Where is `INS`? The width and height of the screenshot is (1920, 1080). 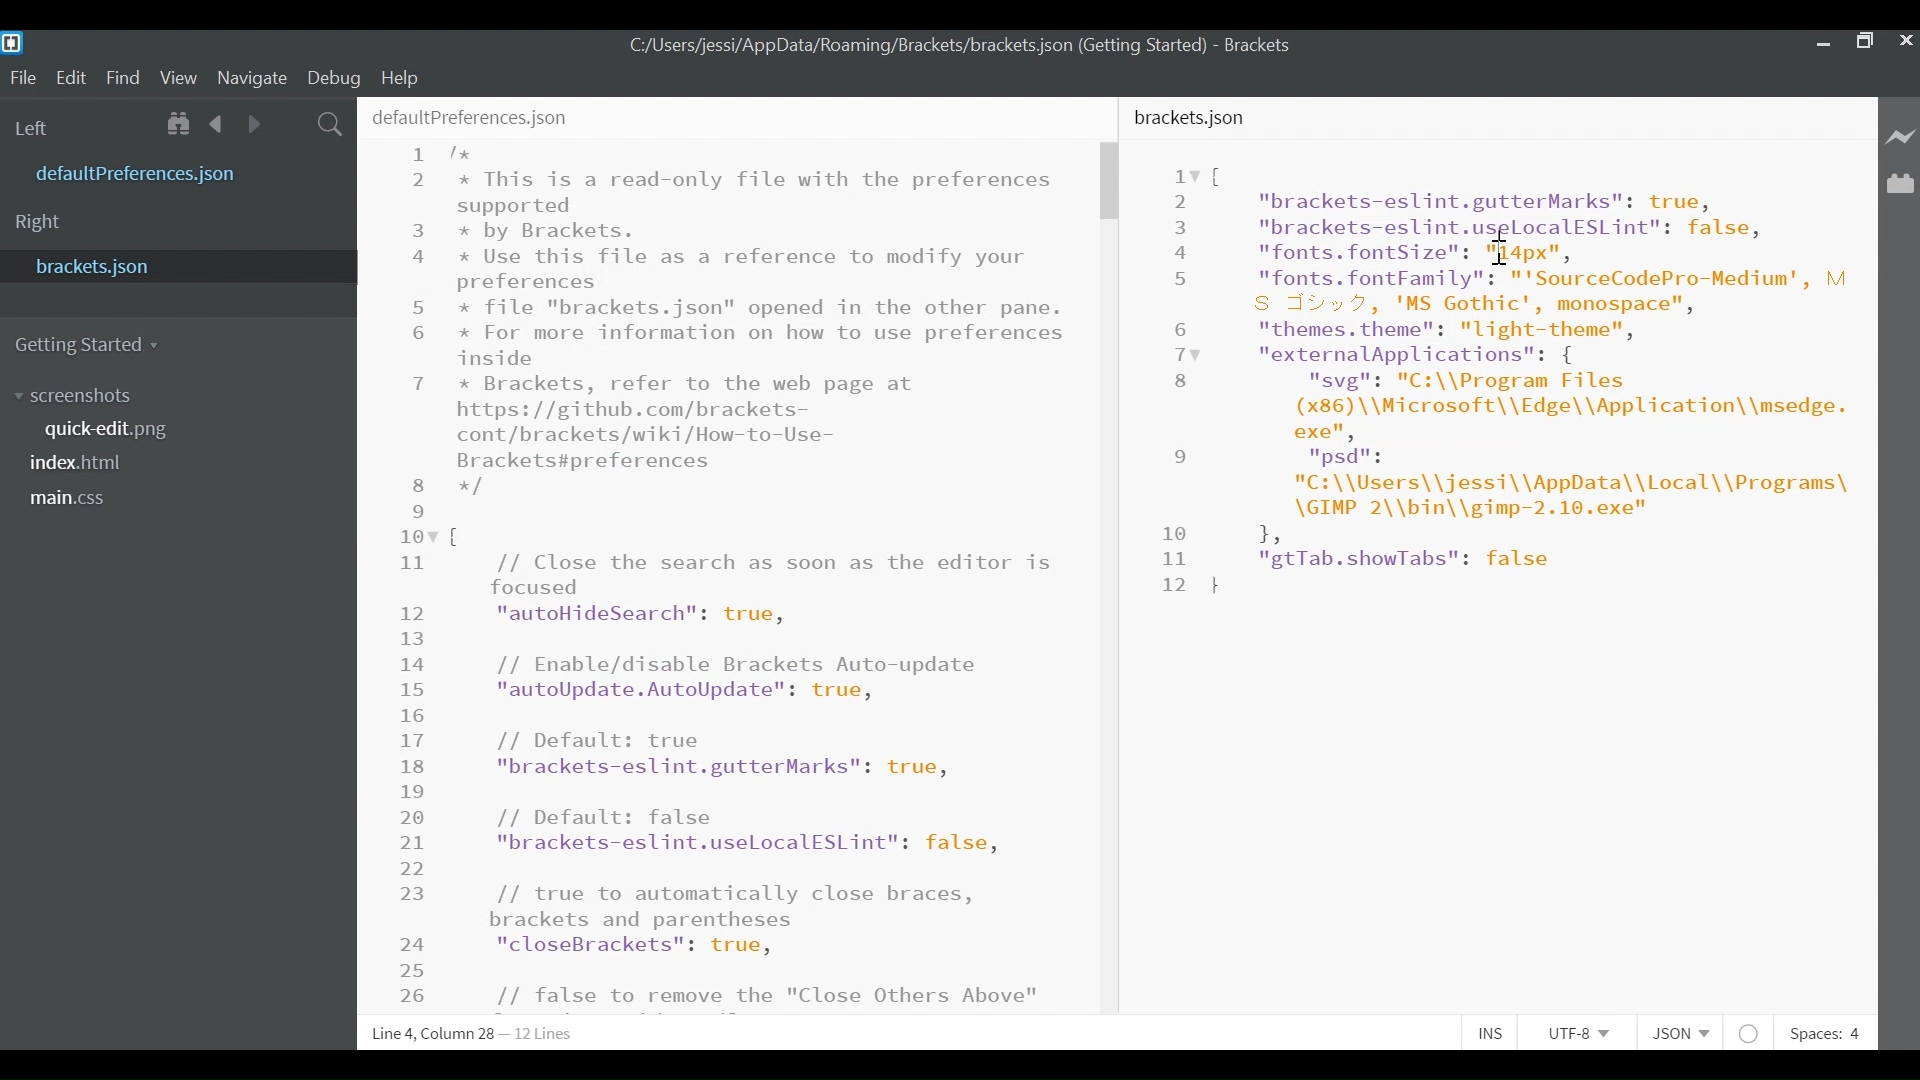 INS is located at coordinates (1491, 1030).